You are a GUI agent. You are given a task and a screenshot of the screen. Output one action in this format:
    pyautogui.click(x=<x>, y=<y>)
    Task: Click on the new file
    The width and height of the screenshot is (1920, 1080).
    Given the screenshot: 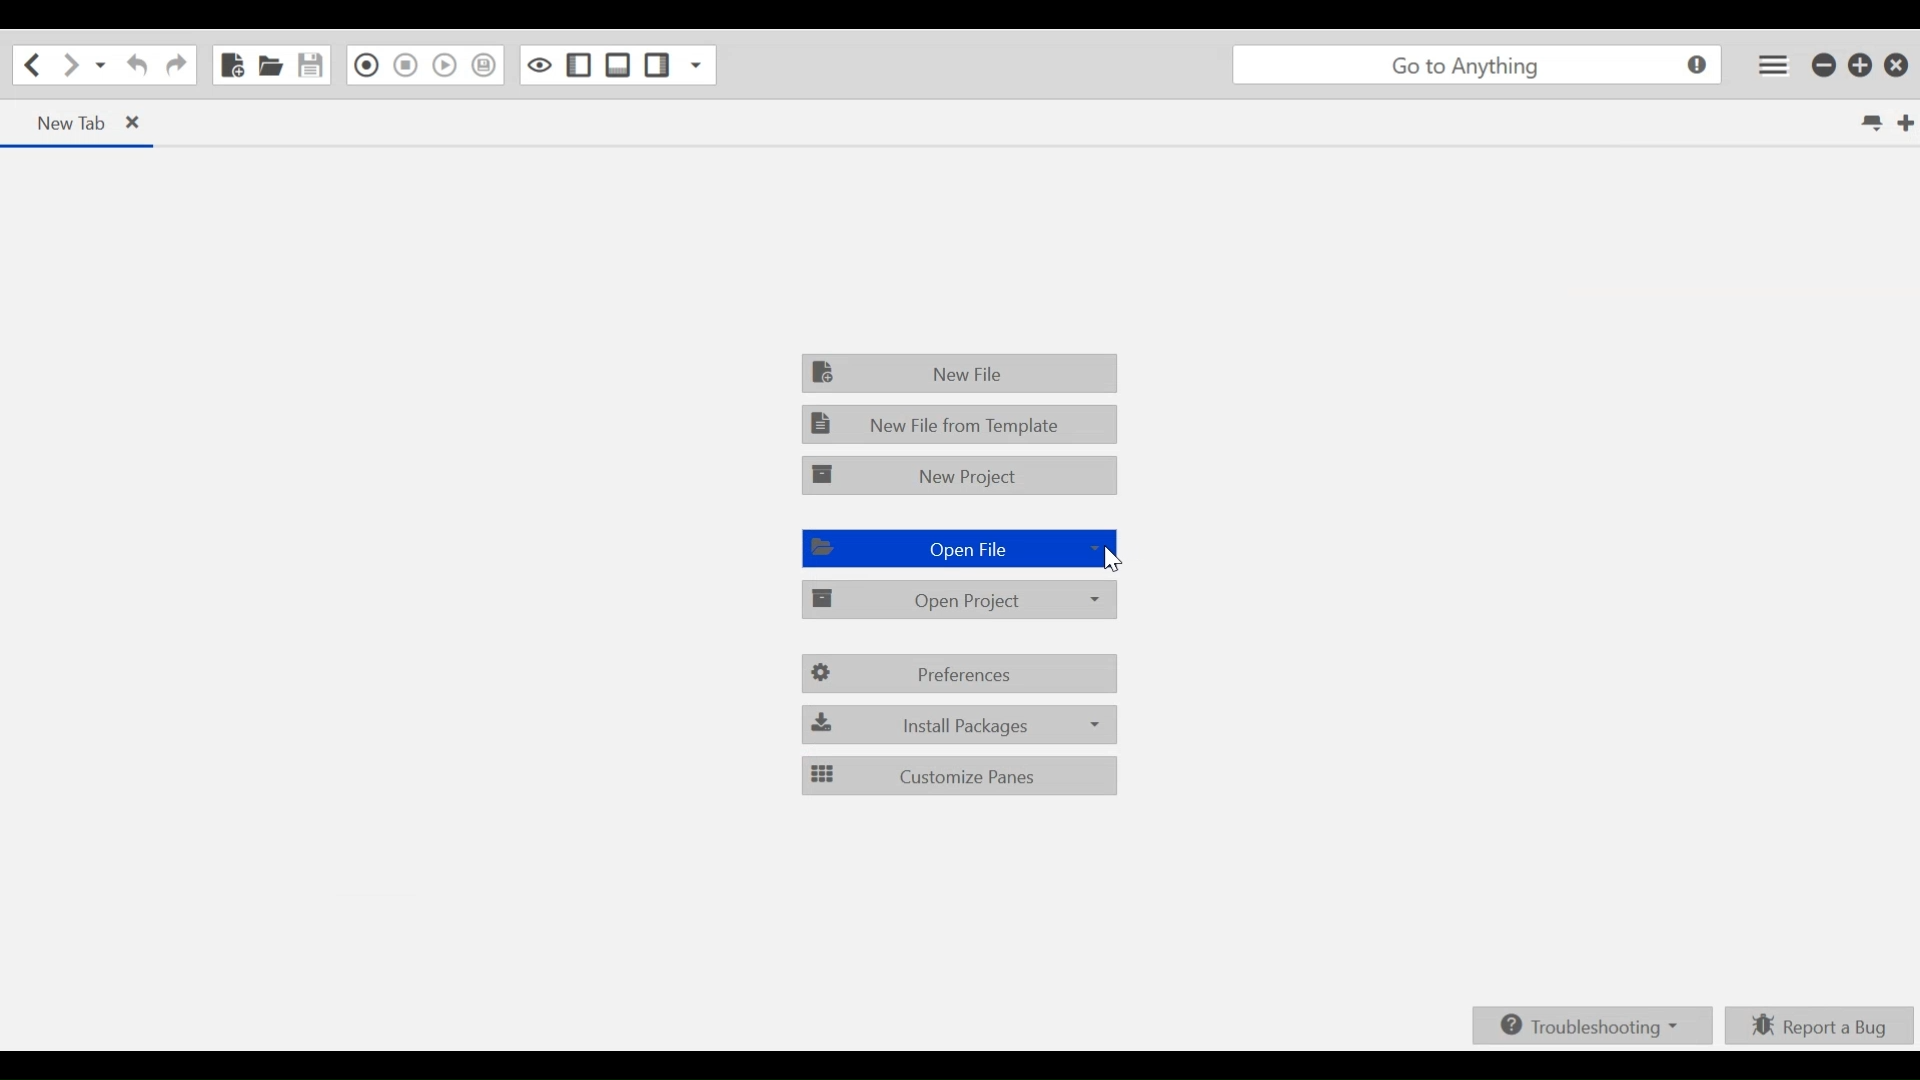 What is the action you would take?
    pyautogui.click(x=231, y=64)
    